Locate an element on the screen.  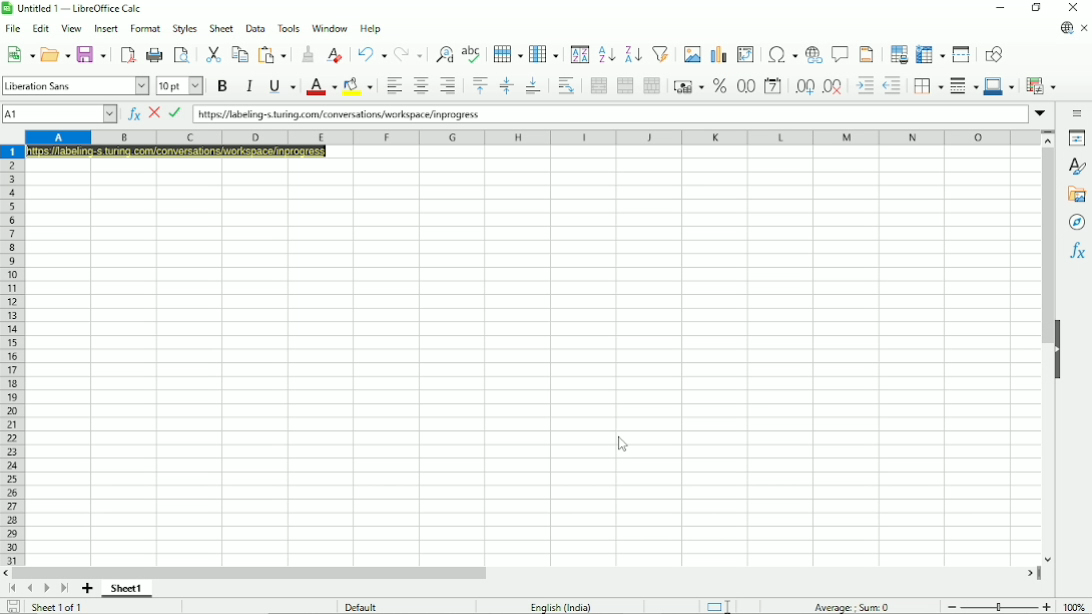
Conditional is located at coordinates (1041, 86).